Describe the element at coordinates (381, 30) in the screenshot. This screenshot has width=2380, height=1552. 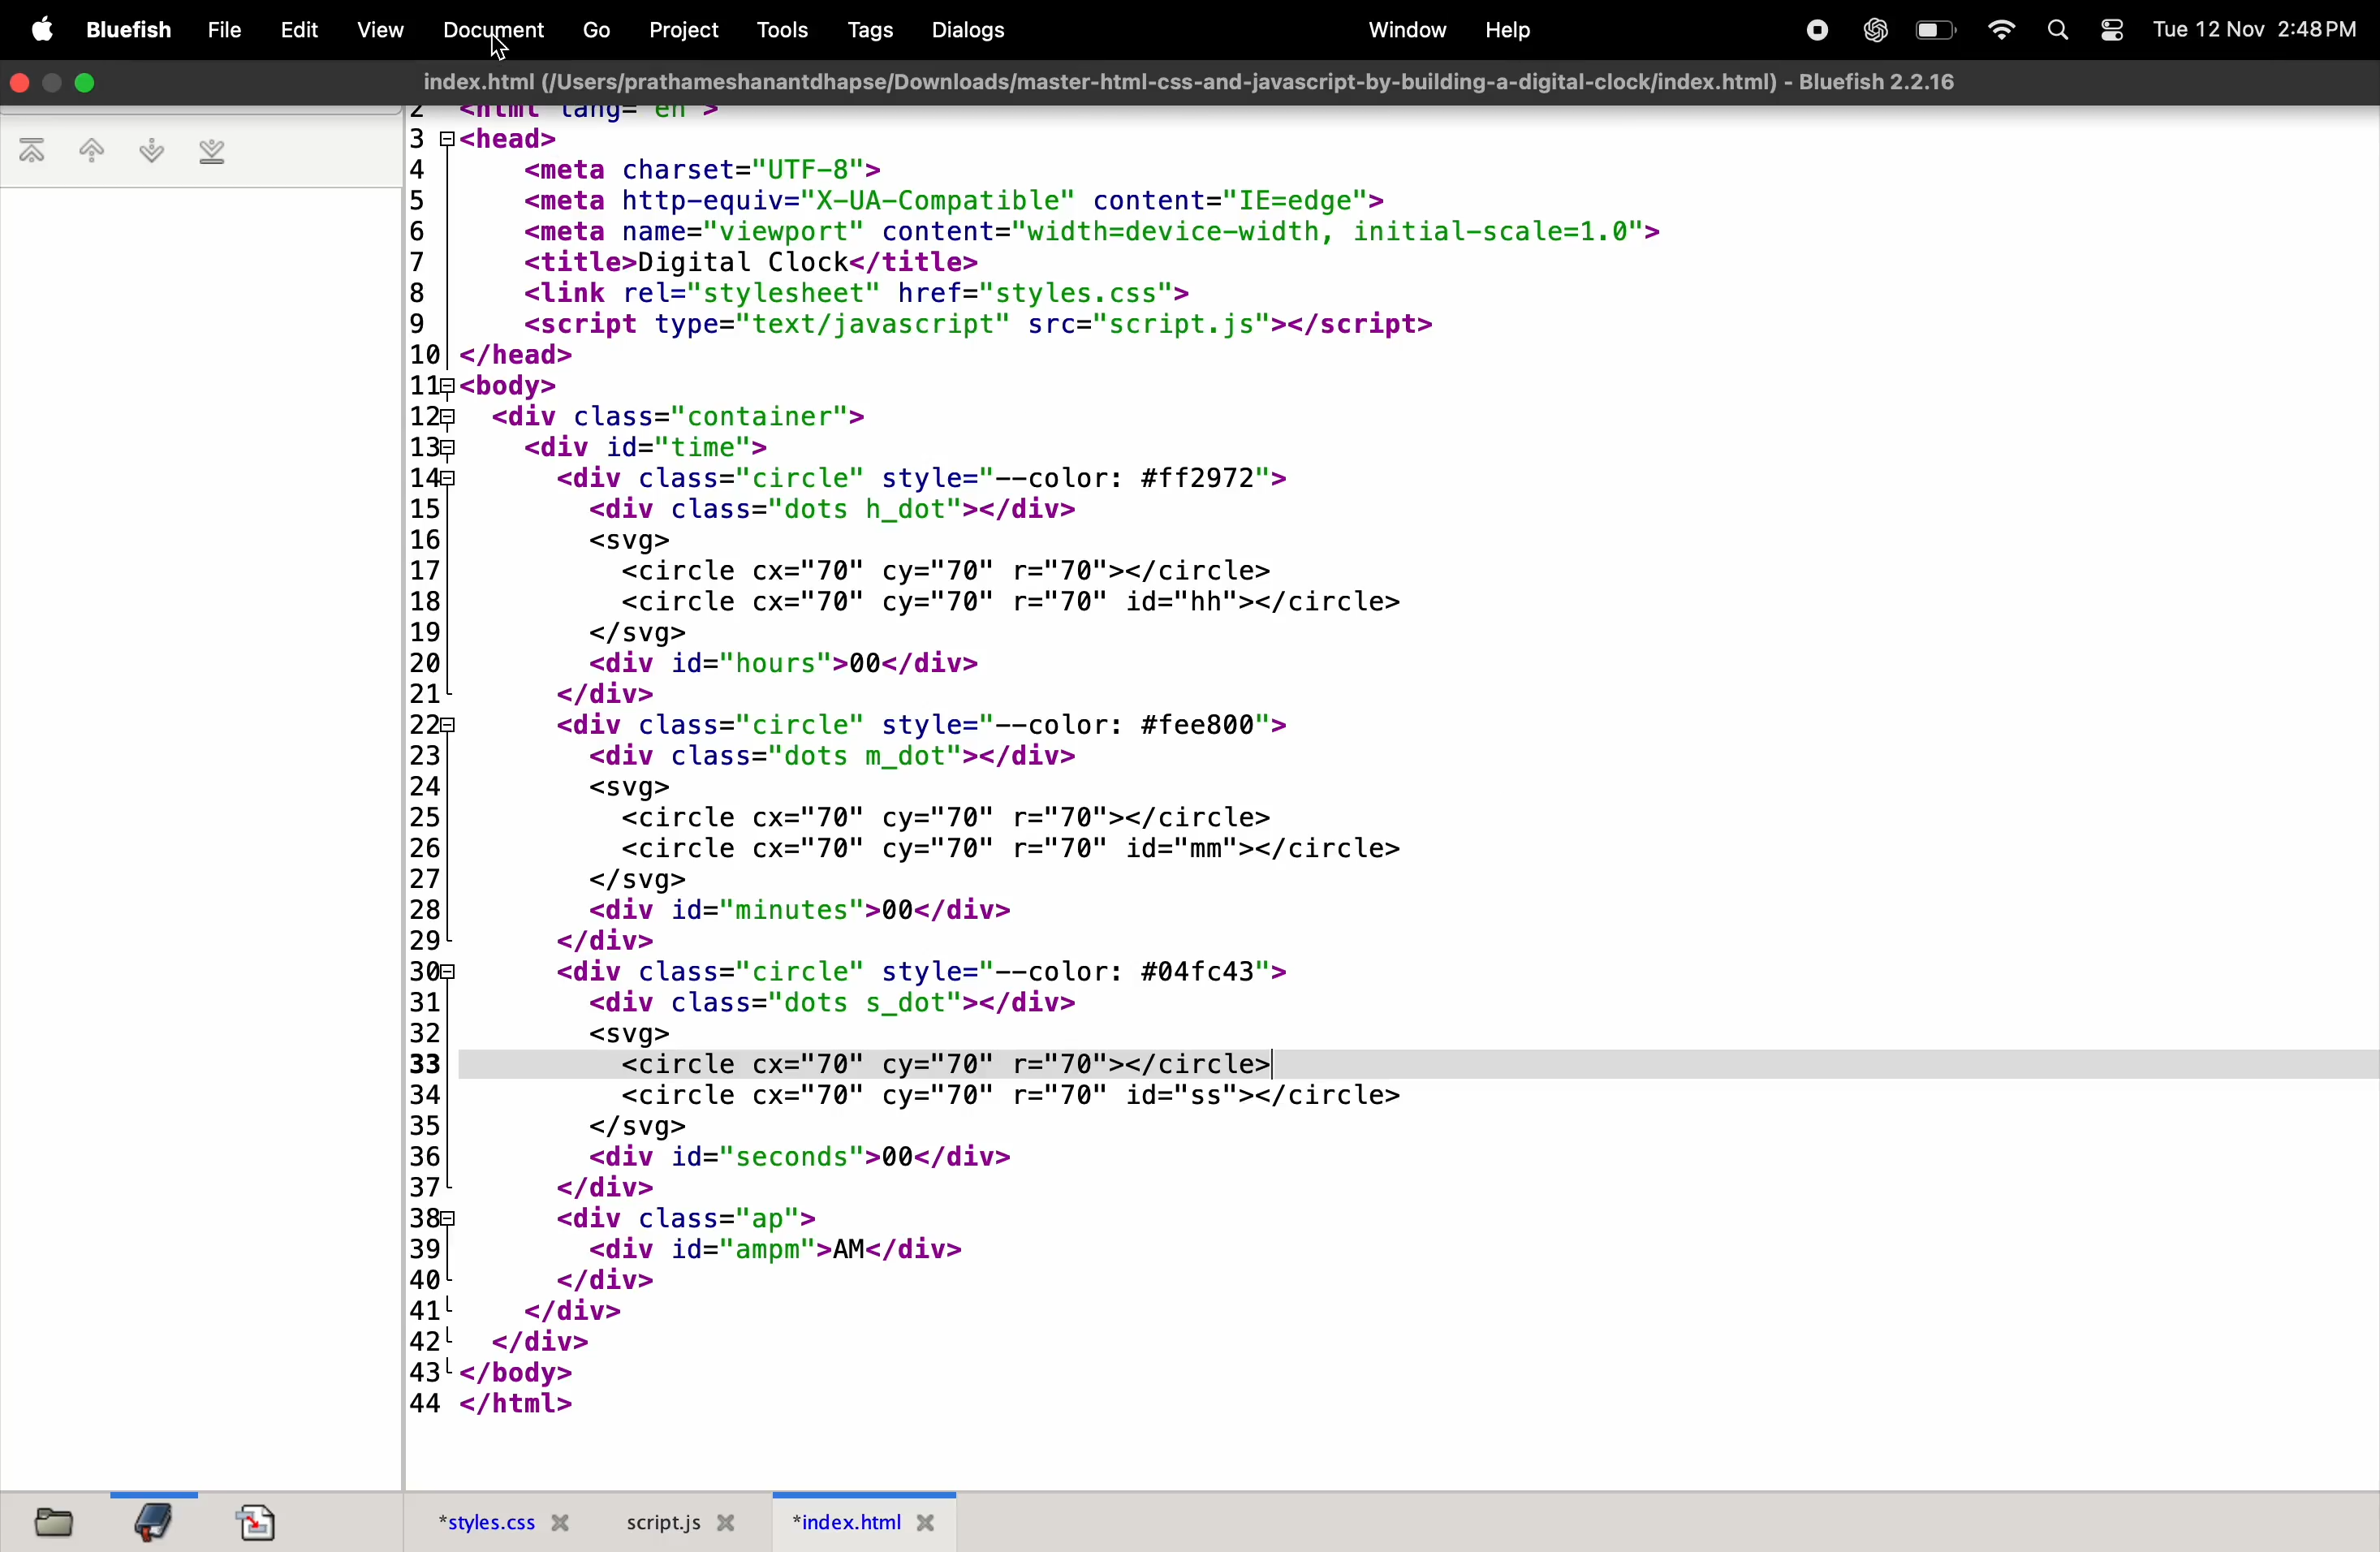
I see `view` at that location.